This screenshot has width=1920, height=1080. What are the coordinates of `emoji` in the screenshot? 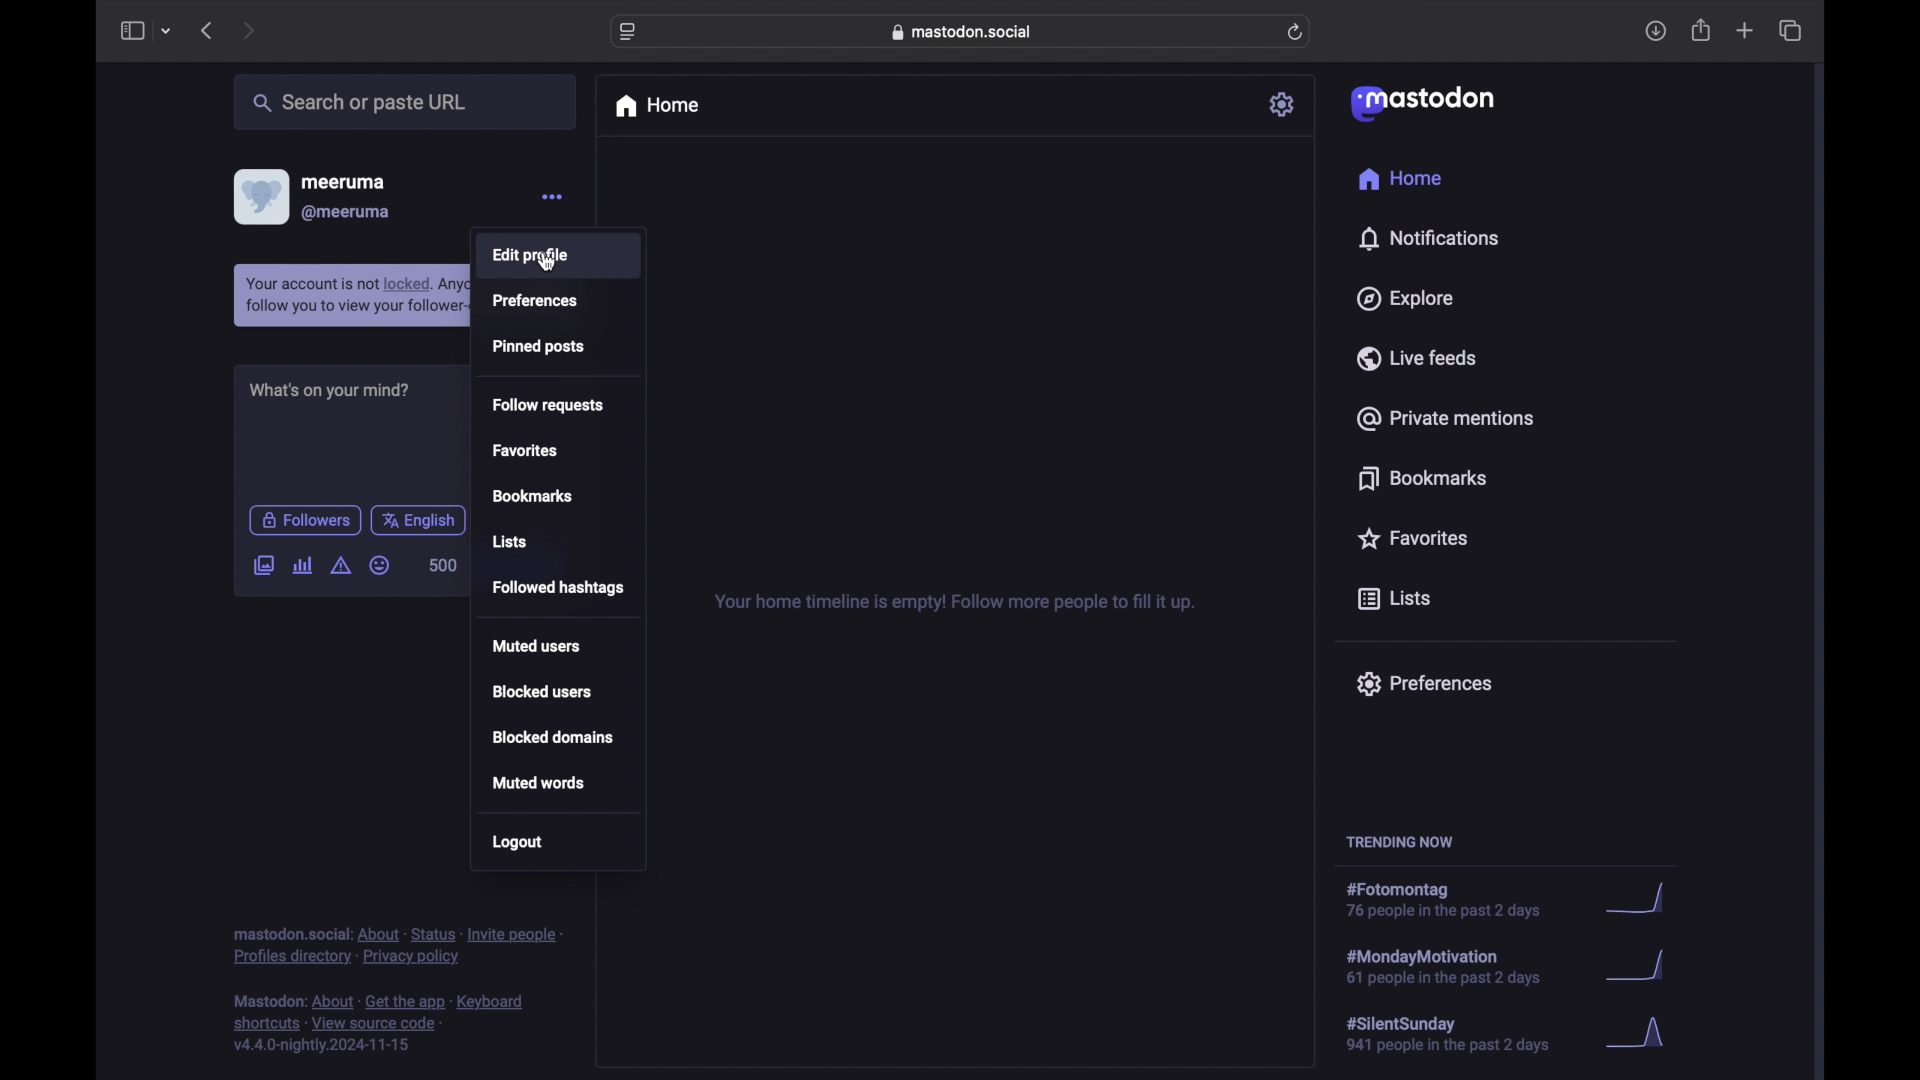 It's located at (380, 565).